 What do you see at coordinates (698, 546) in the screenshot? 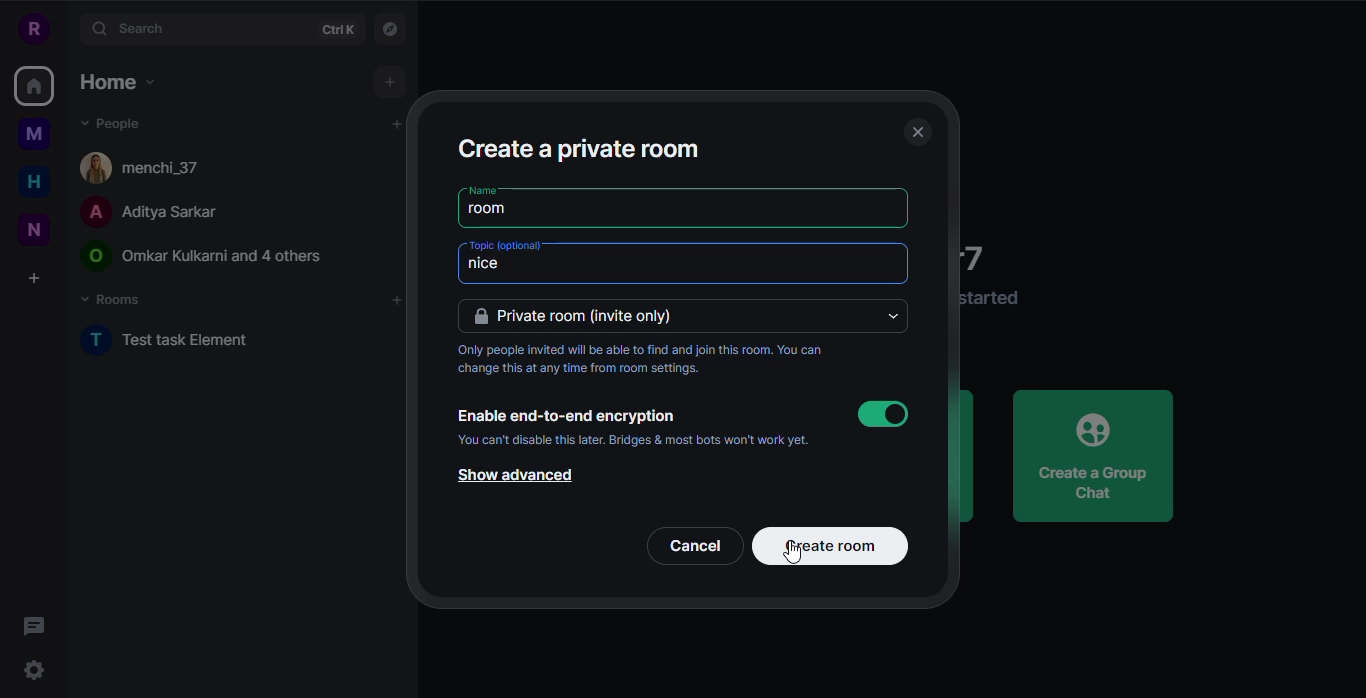
I see `cancel` at bounding box center [698, 546].